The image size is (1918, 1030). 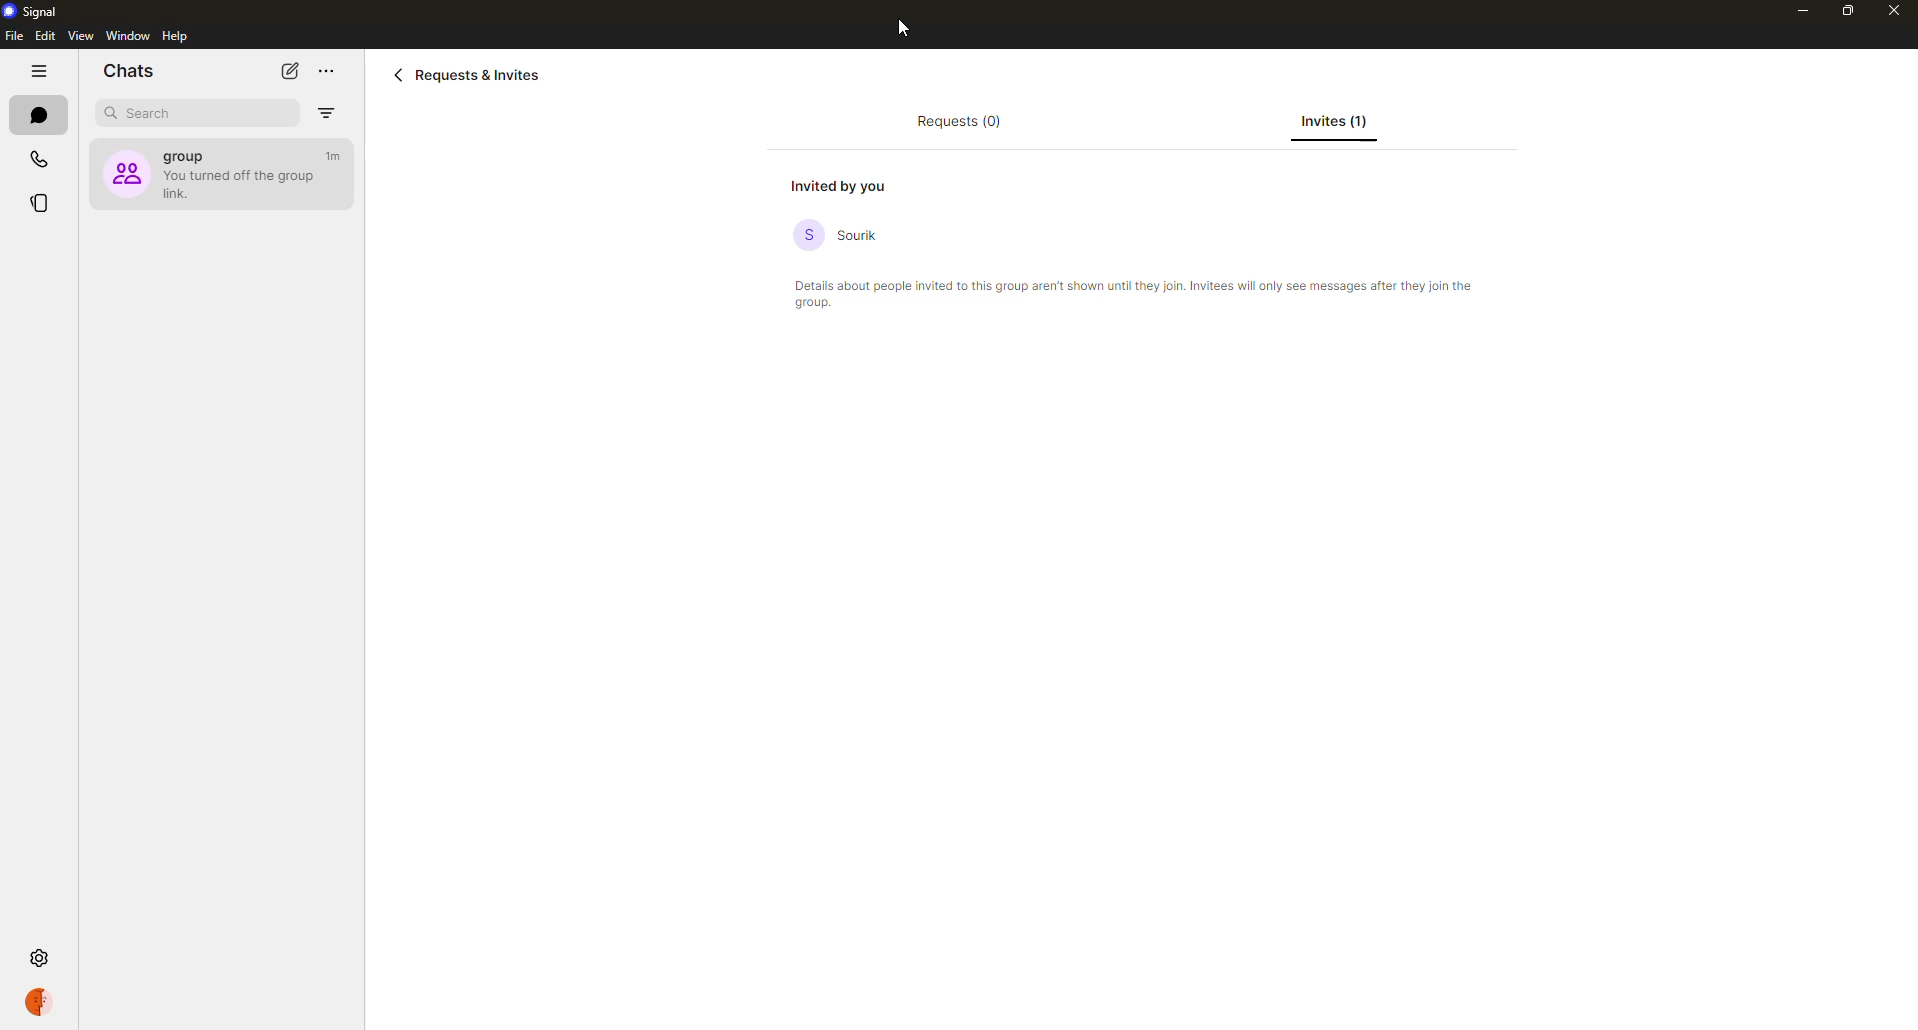 I want to click on settings, so click(x=38, y=956).